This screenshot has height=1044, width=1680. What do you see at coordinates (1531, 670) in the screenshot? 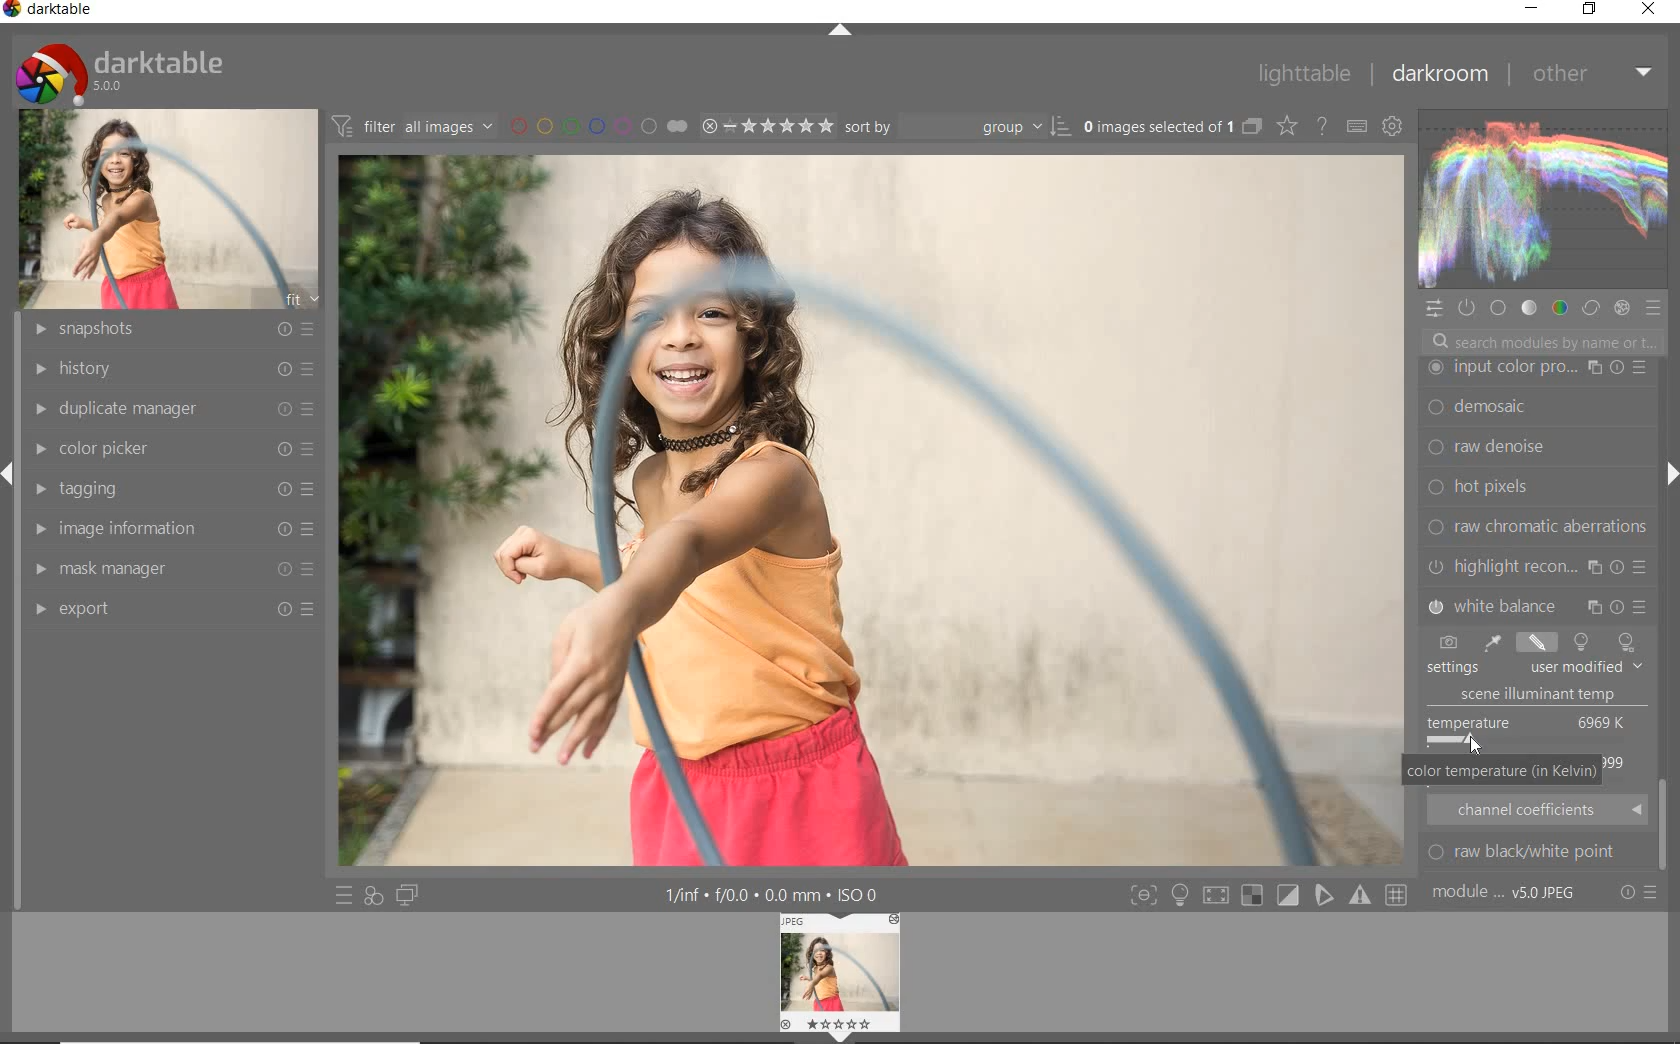
I see `TEMPERATURE` at bounding box center [1531, 670].